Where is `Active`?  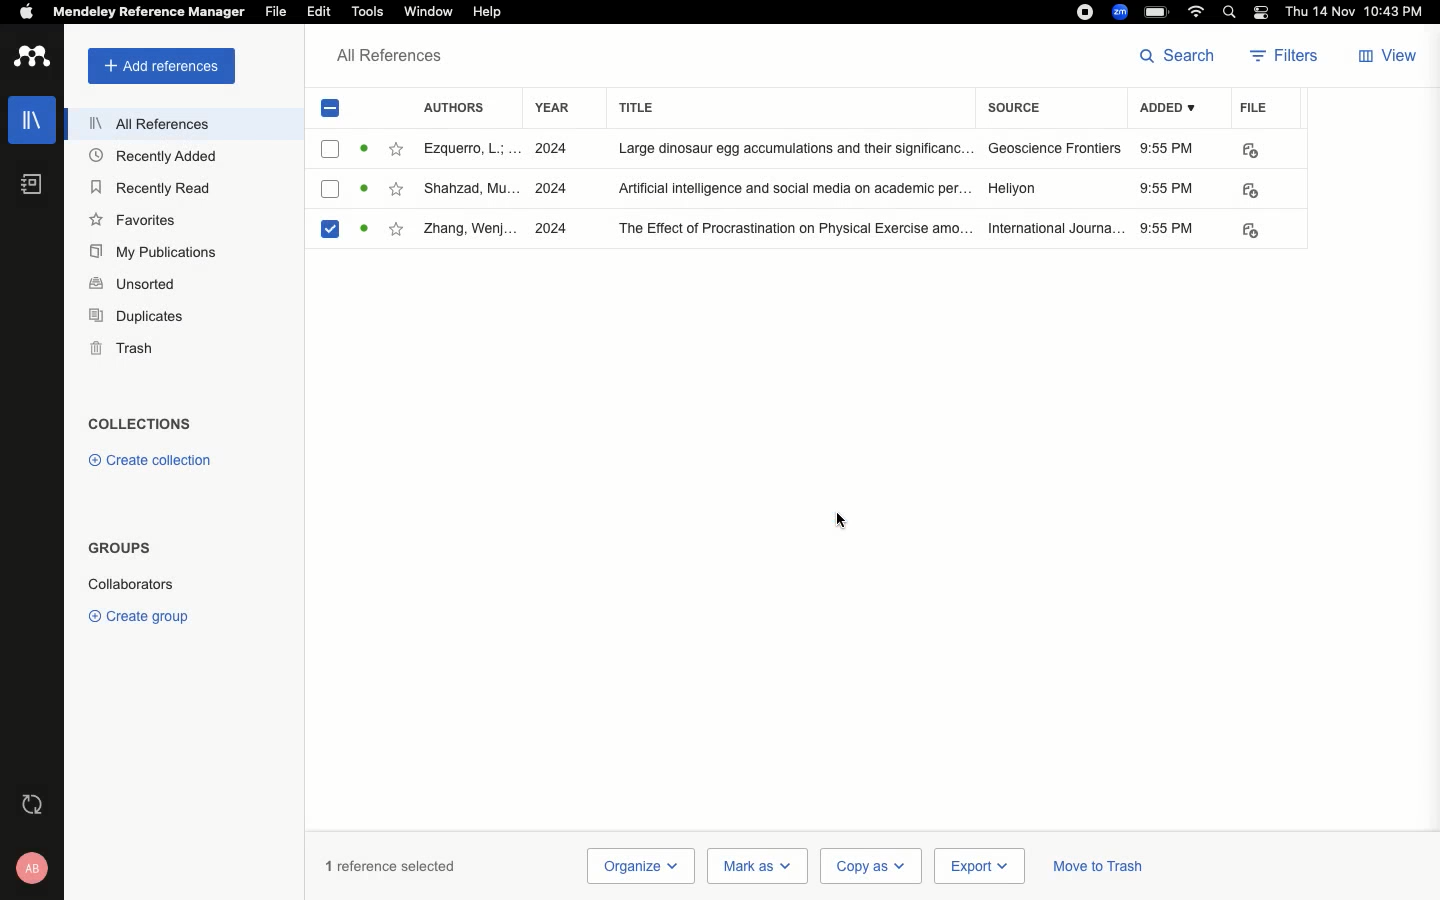 Active is located at coordinates (363, 148).